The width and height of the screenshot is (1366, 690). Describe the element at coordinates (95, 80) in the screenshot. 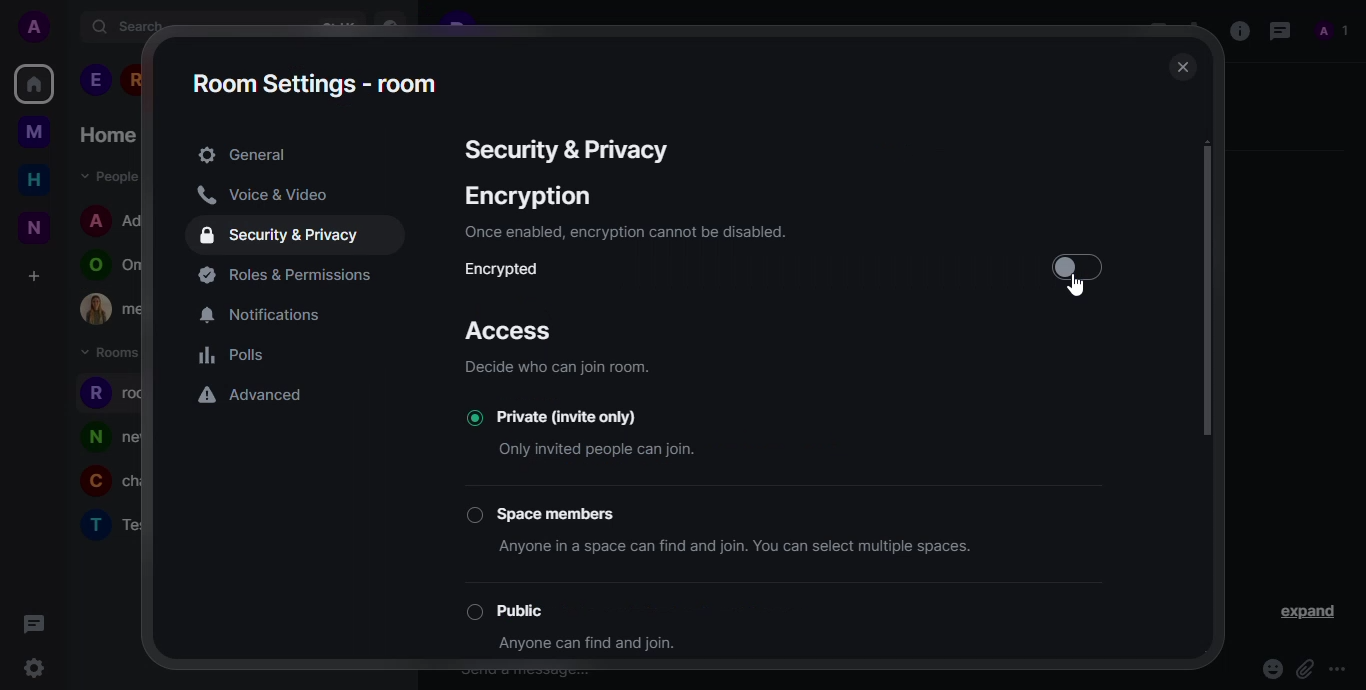

I see `people 1` at that location.